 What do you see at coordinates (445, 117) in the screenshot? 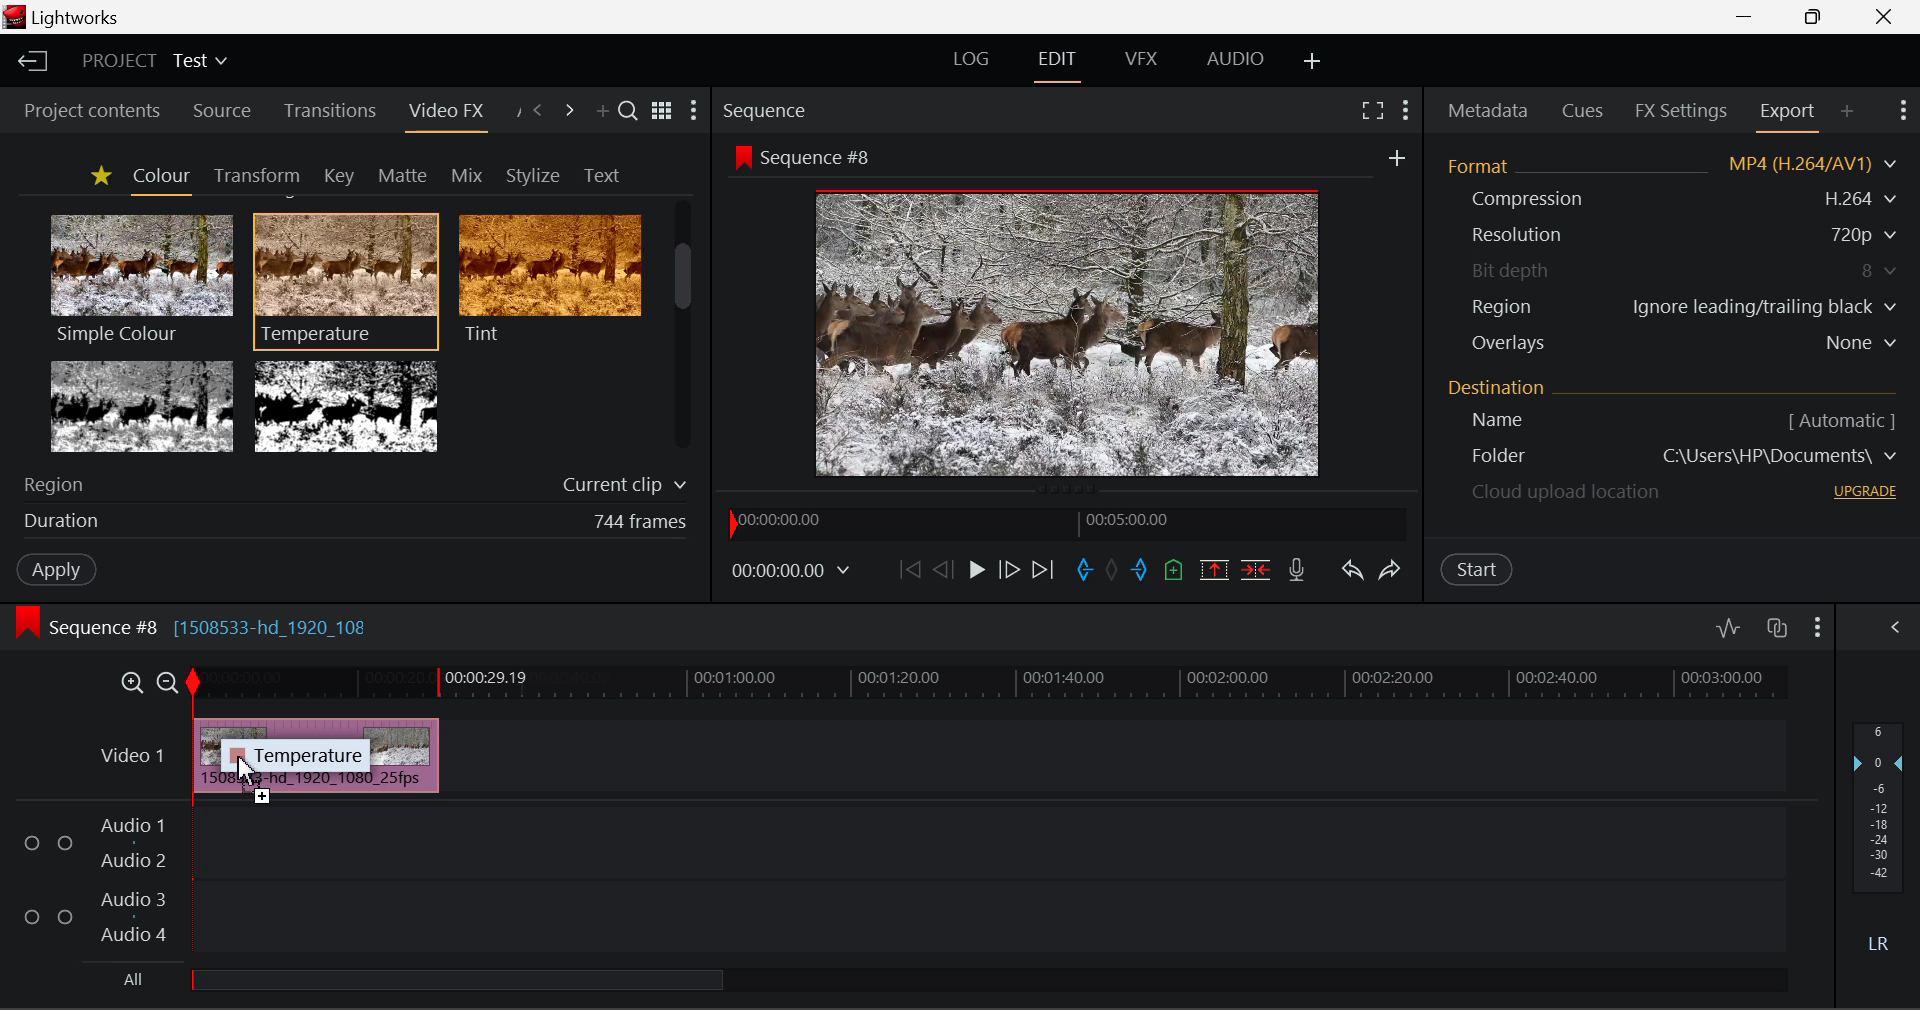
I see `Video FX` at bounding box center [445, 117].